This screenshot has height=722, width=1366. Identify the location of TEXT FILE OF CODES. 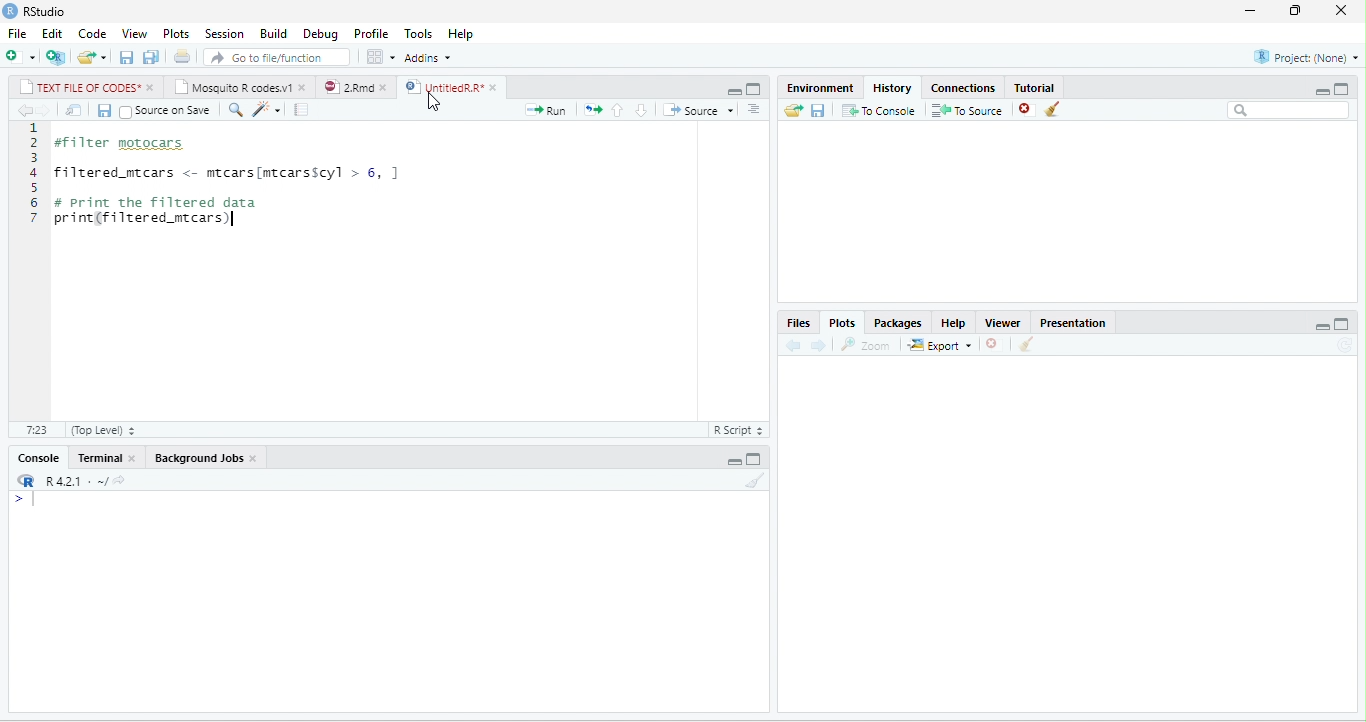
(80, 86).